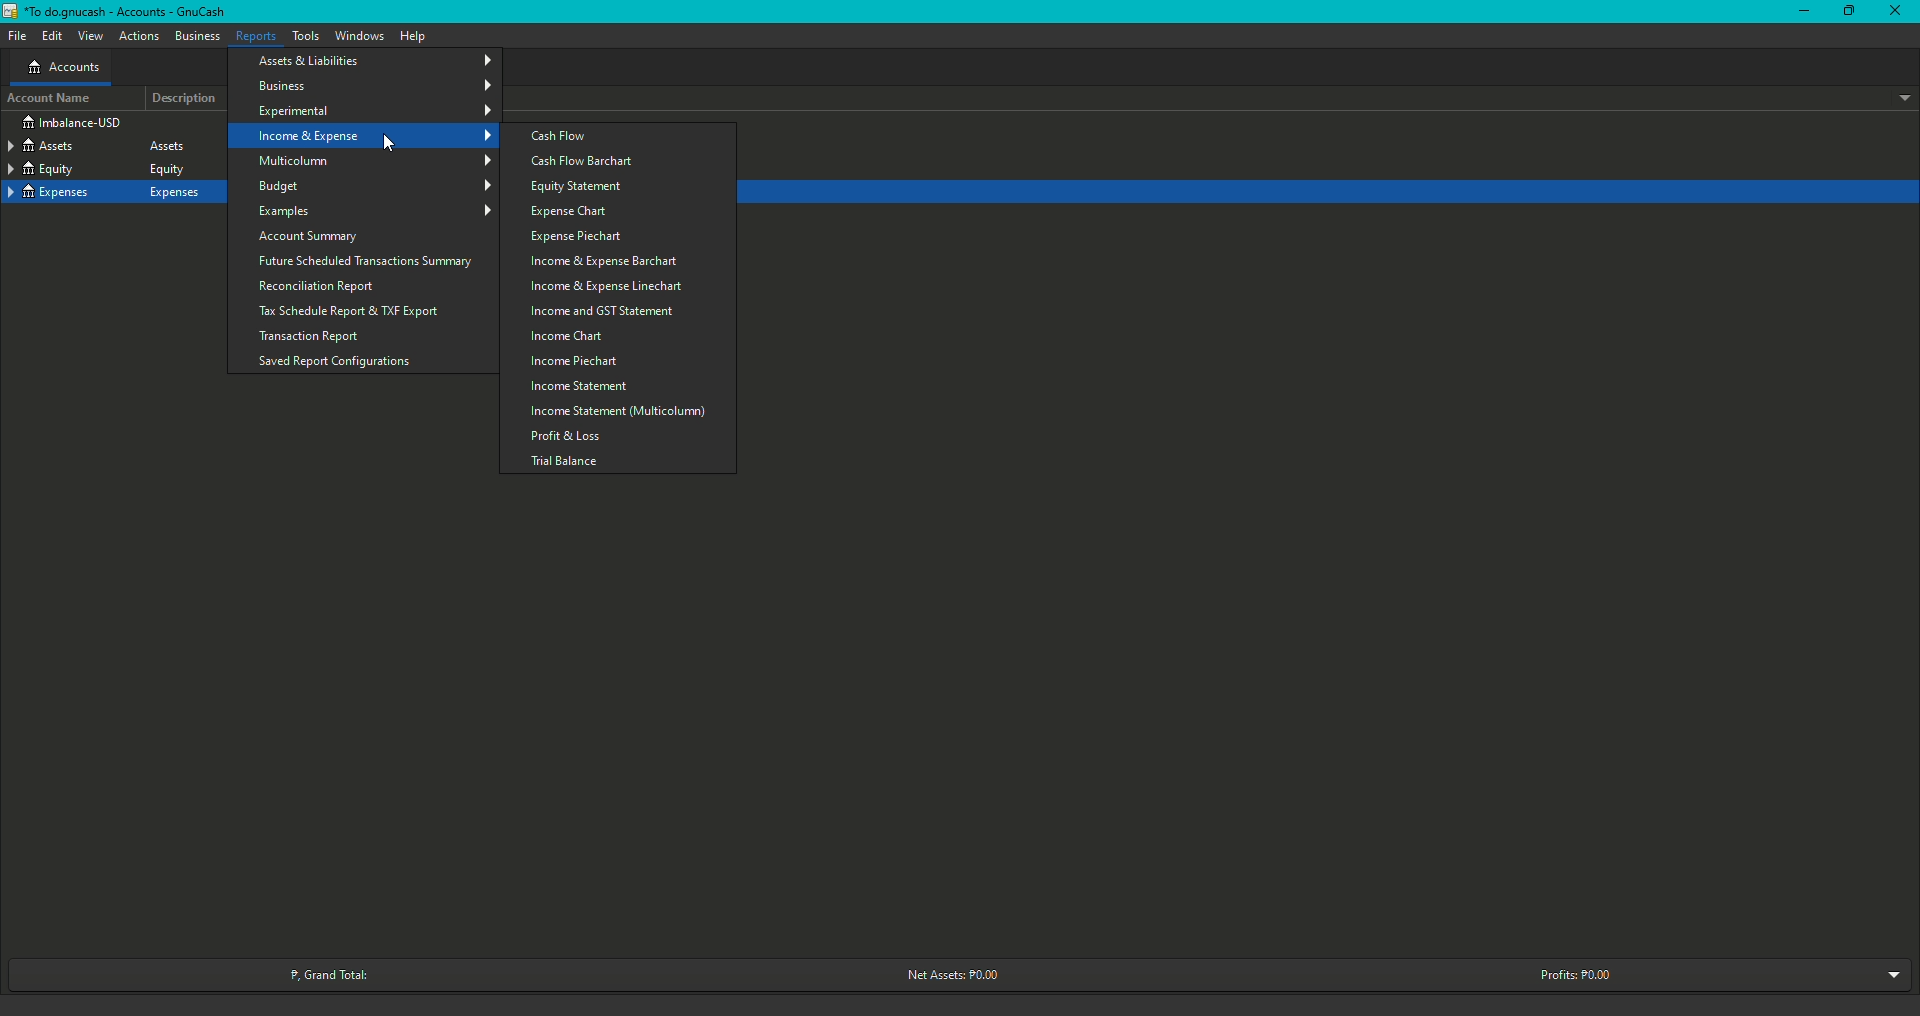 The width and height of the screenshot is (1920, 1016). What do you see at coordinates (602, 311) in the screenshot?
I see `Income and GST Statement` at bounding box center [602, 311].